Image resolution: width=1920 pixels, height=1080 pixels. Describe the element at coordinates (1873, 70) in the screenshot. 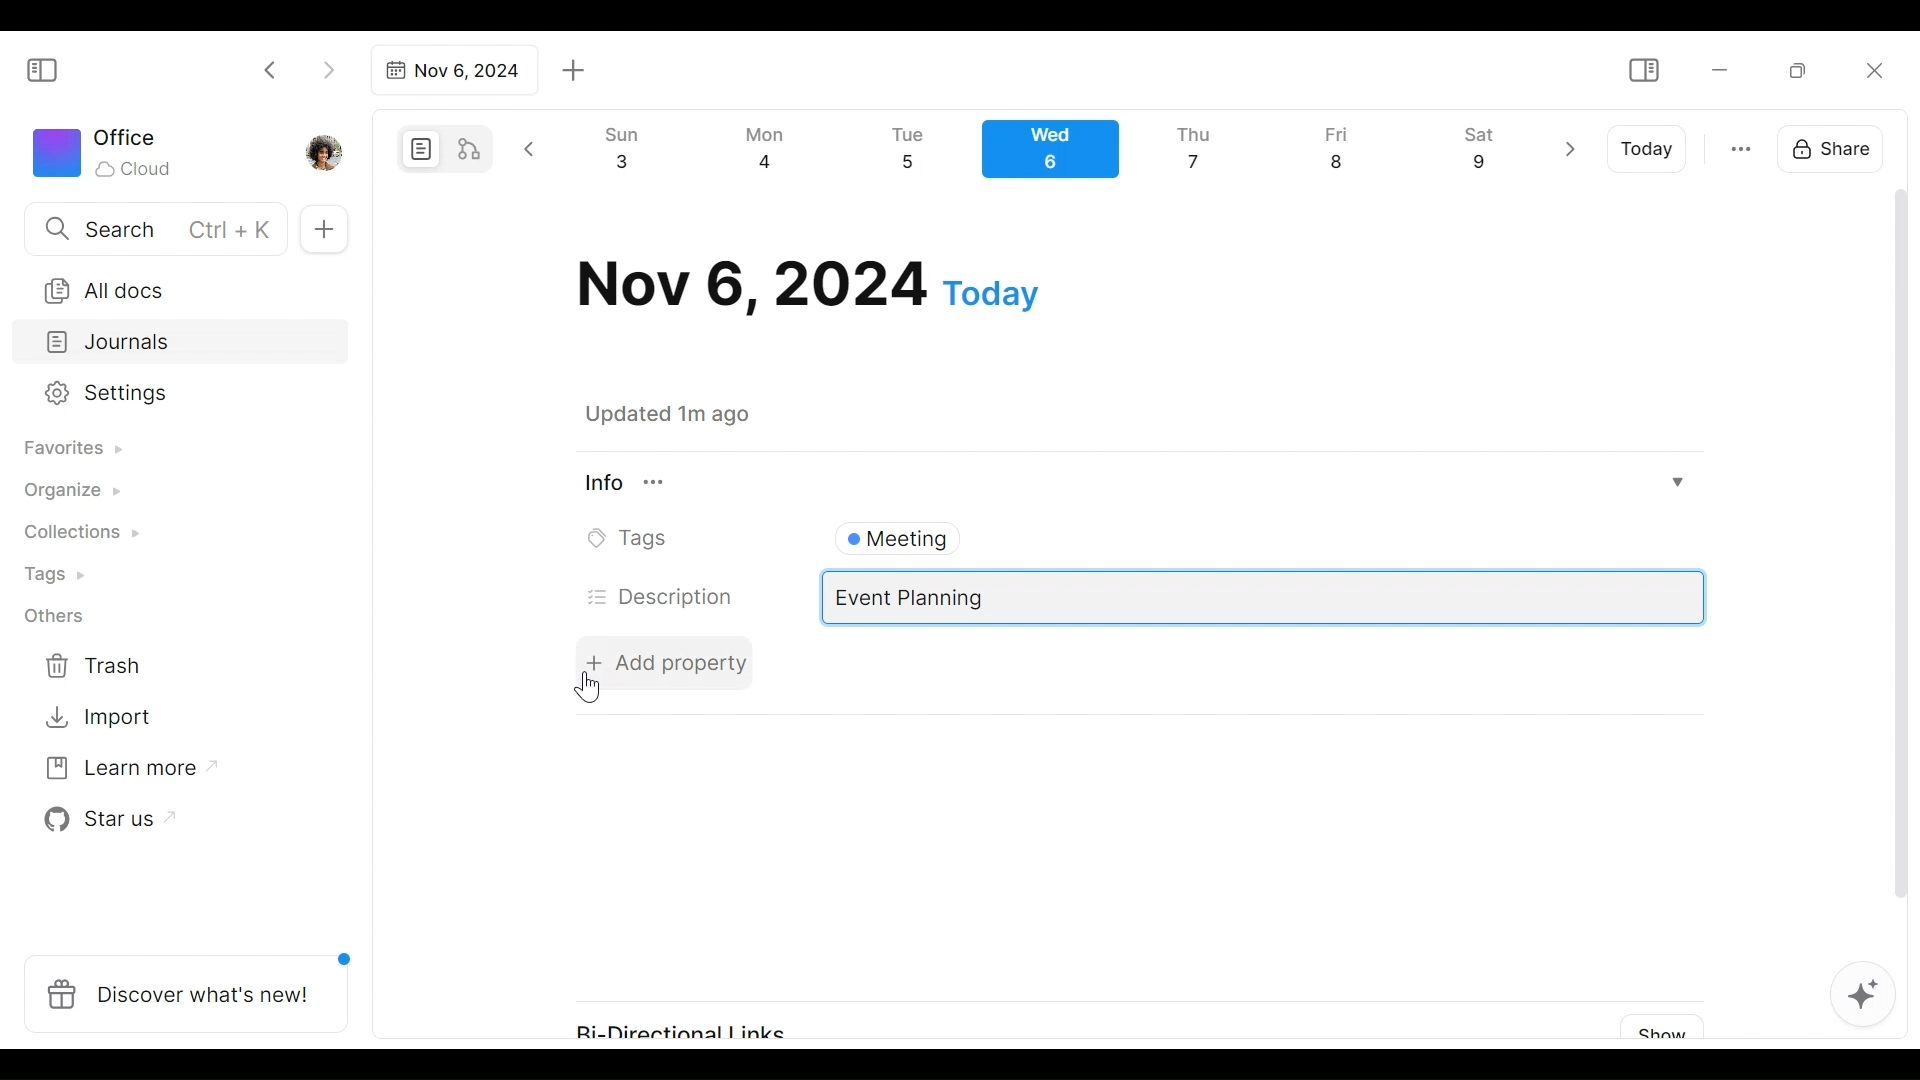

I see `Close` at that location.